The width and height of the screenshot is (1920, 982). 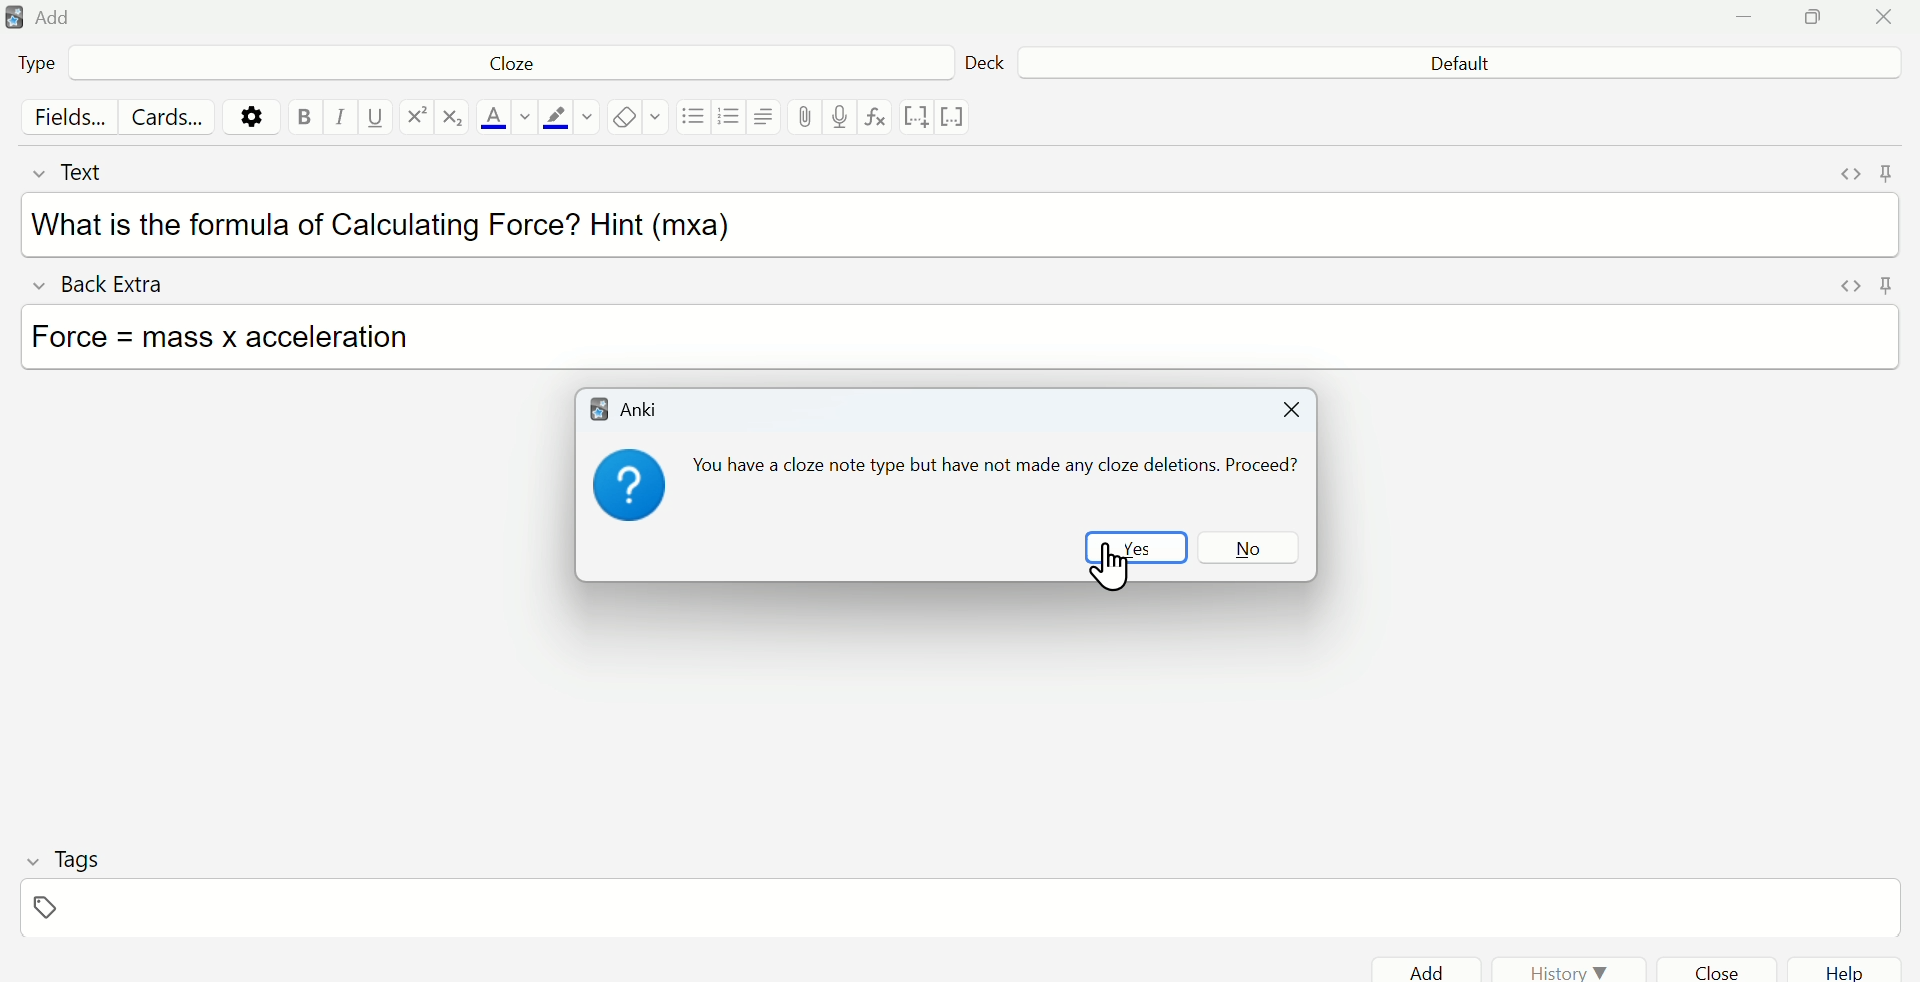 What do you see at coordinates (393, 226) in the screenshot?
I see `What is the formula of Calculating Force? Hint (mxa)` at bounding box center [393, 226].